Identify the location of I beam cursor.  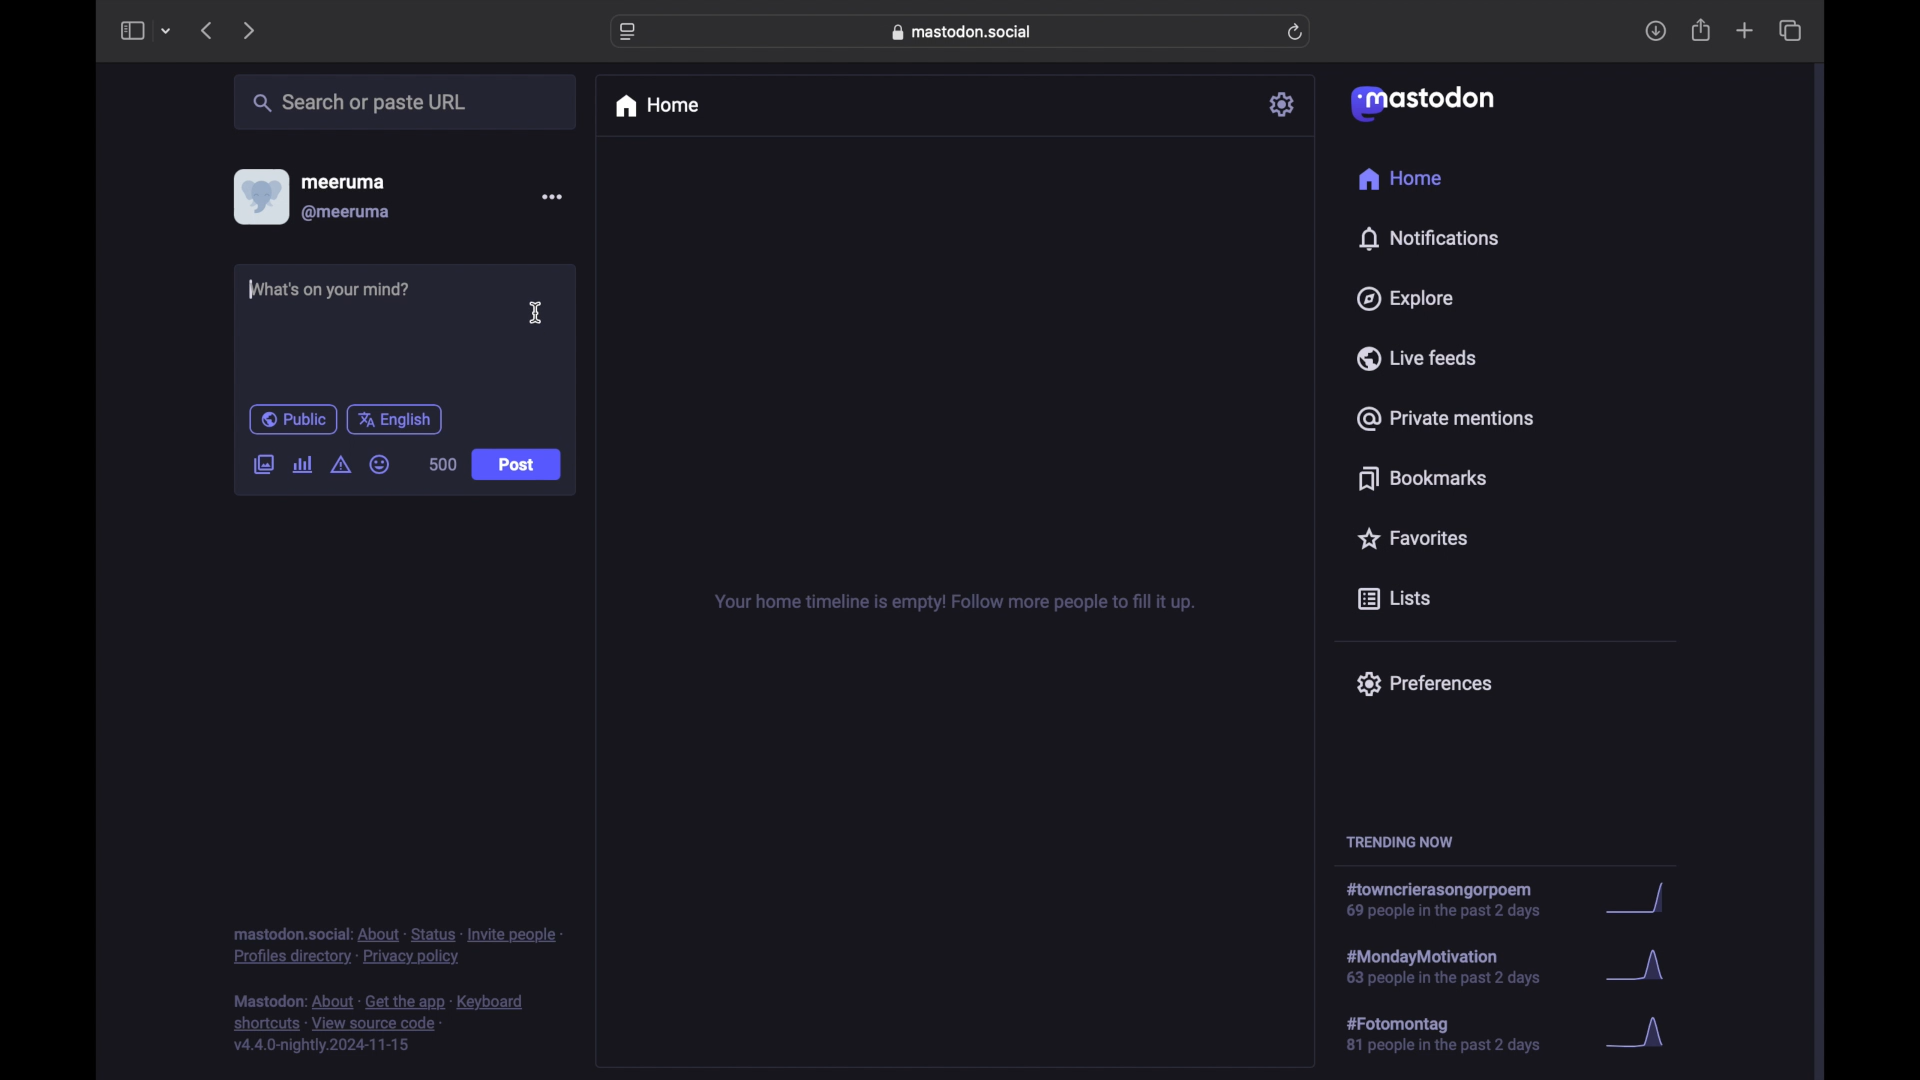
(536, 314).